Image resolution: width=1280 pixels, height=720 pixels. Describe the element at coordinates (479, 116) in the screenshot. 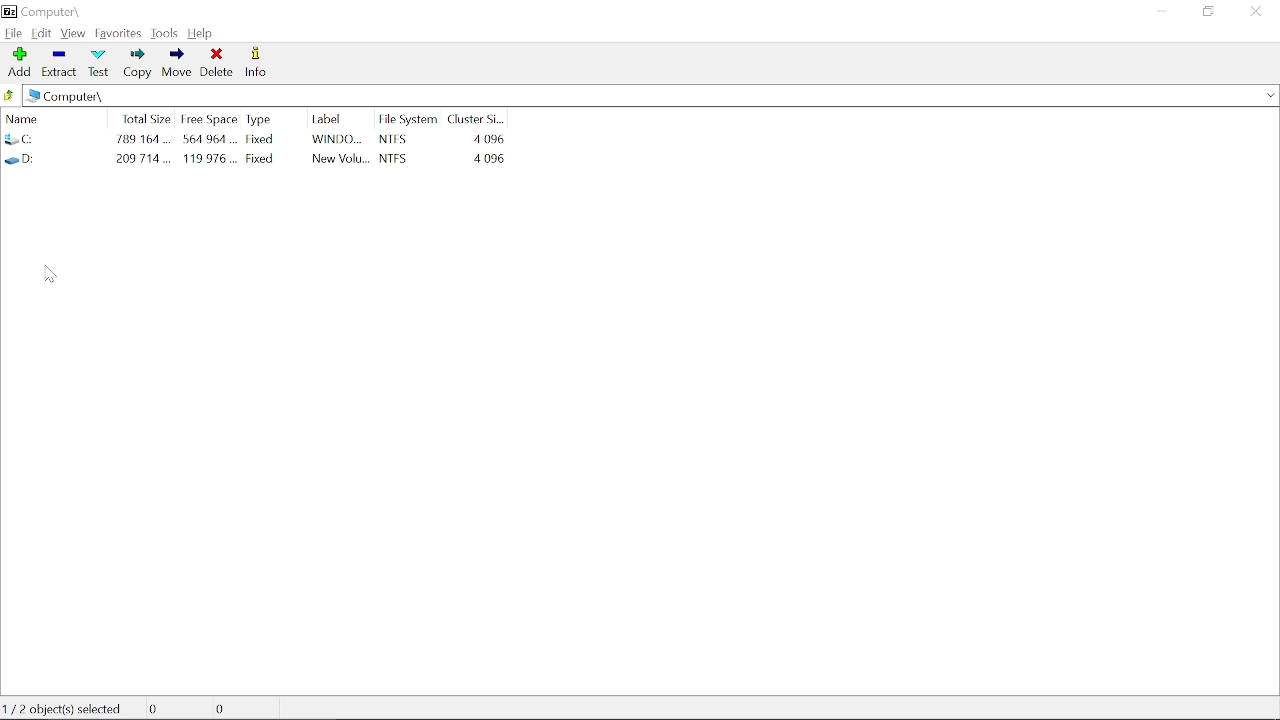

I see `cluster Si...` at that location.